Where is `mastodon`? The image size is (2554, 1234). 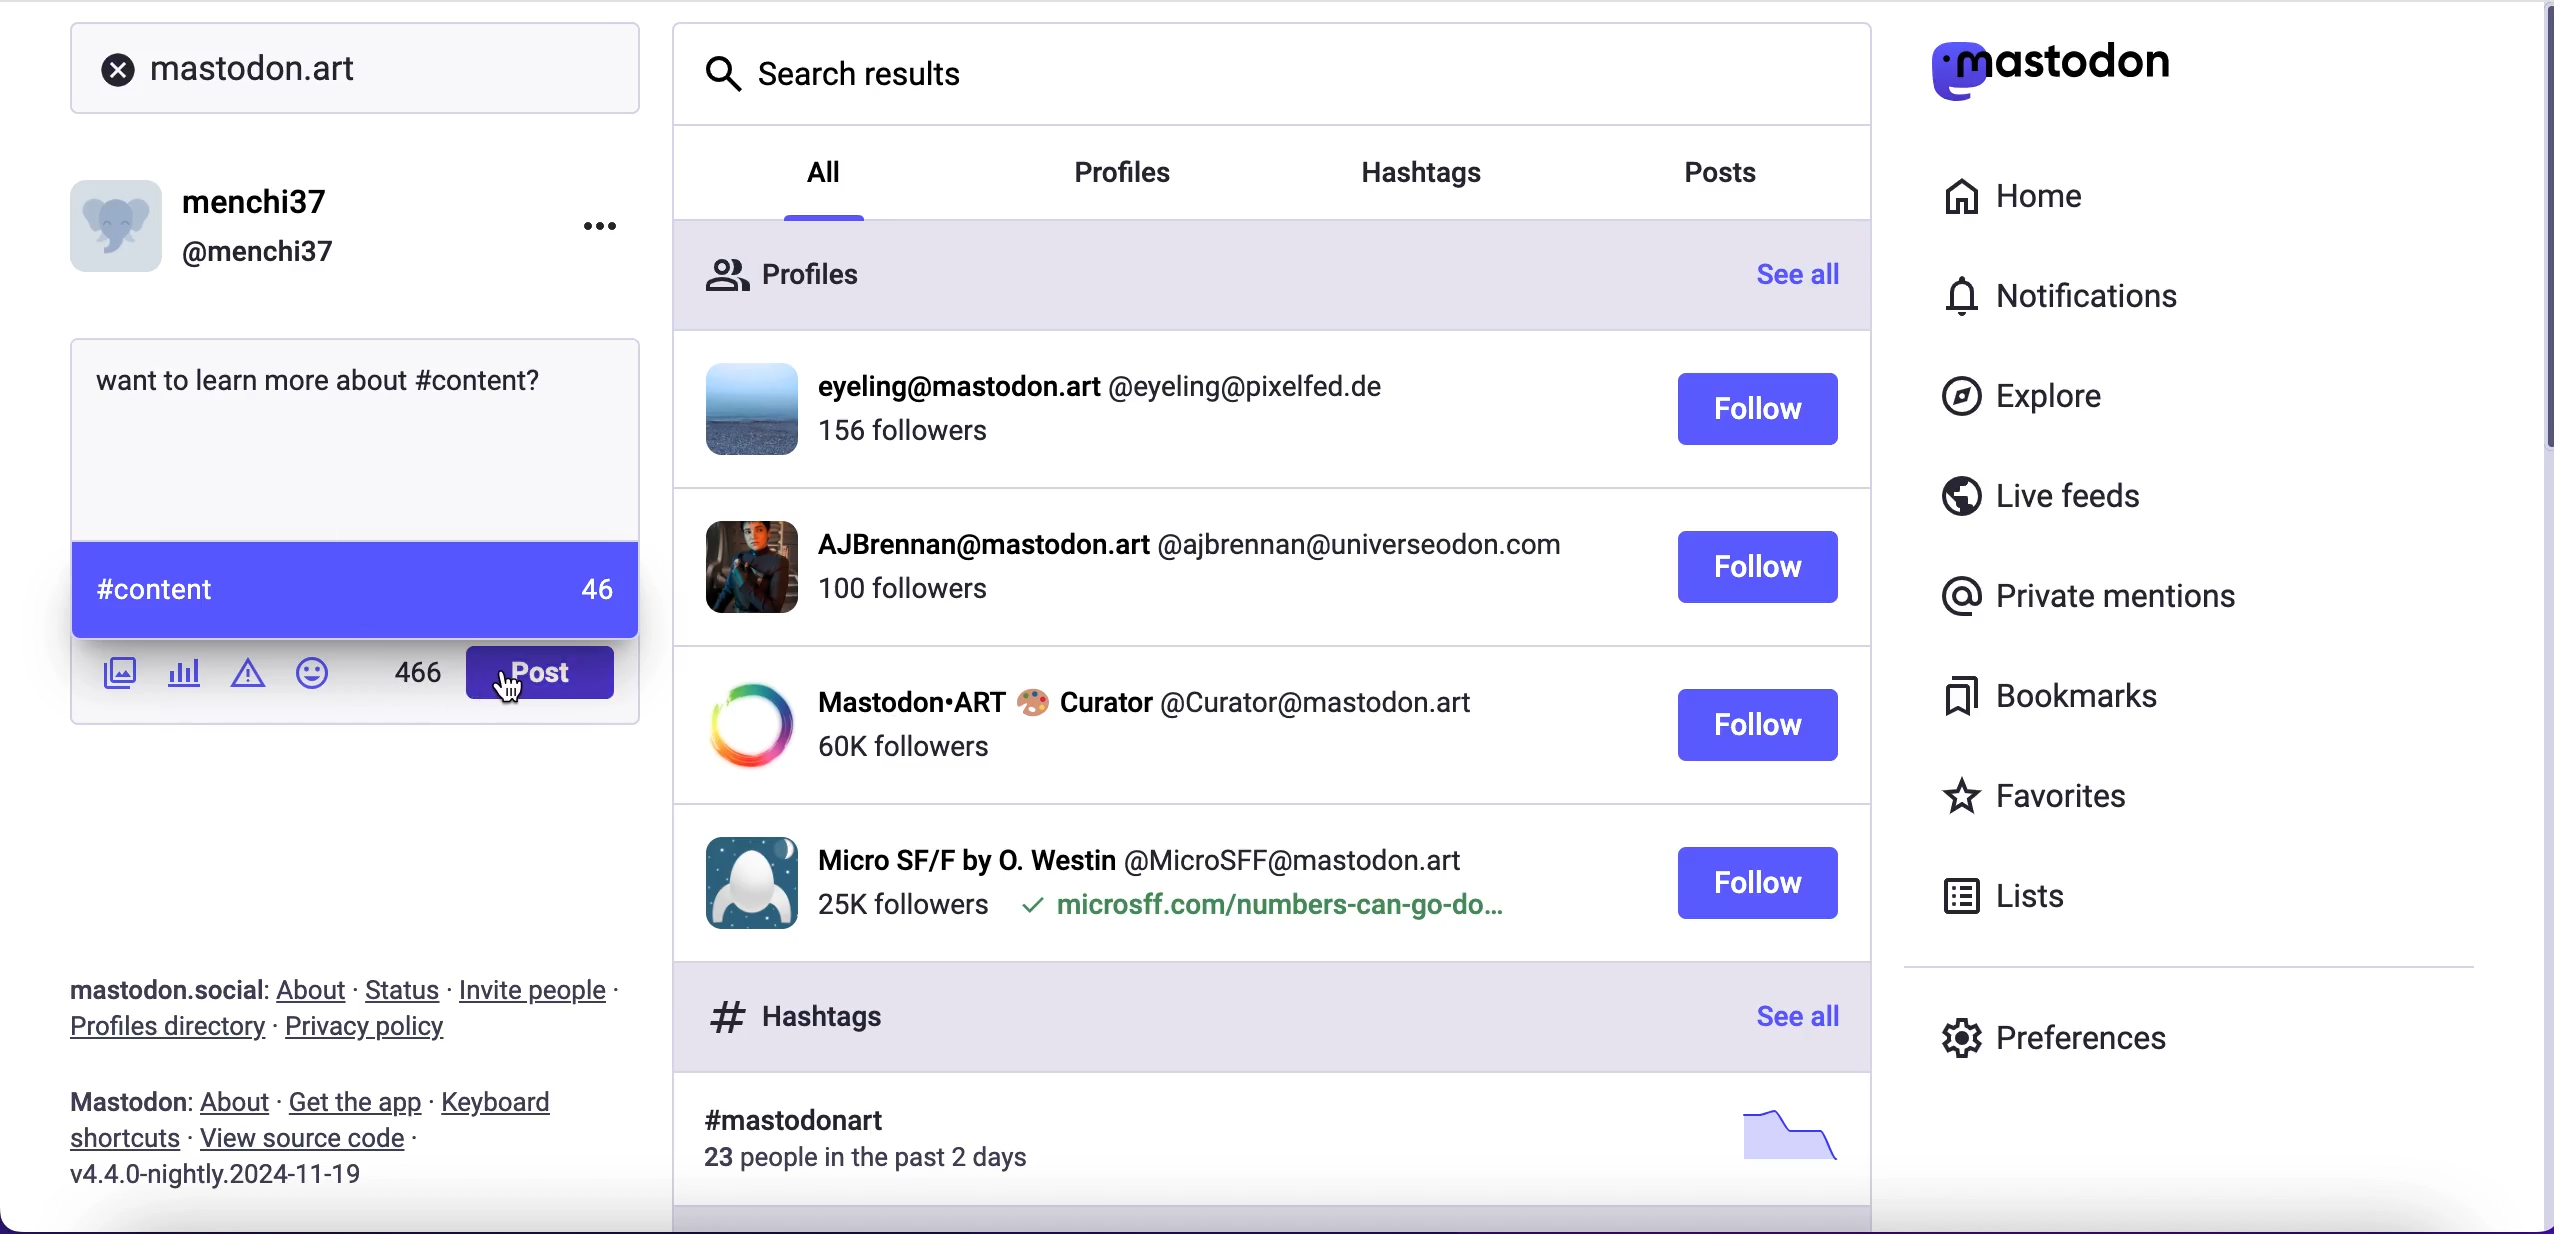
mastodon is located at coordinates (121, 1103).